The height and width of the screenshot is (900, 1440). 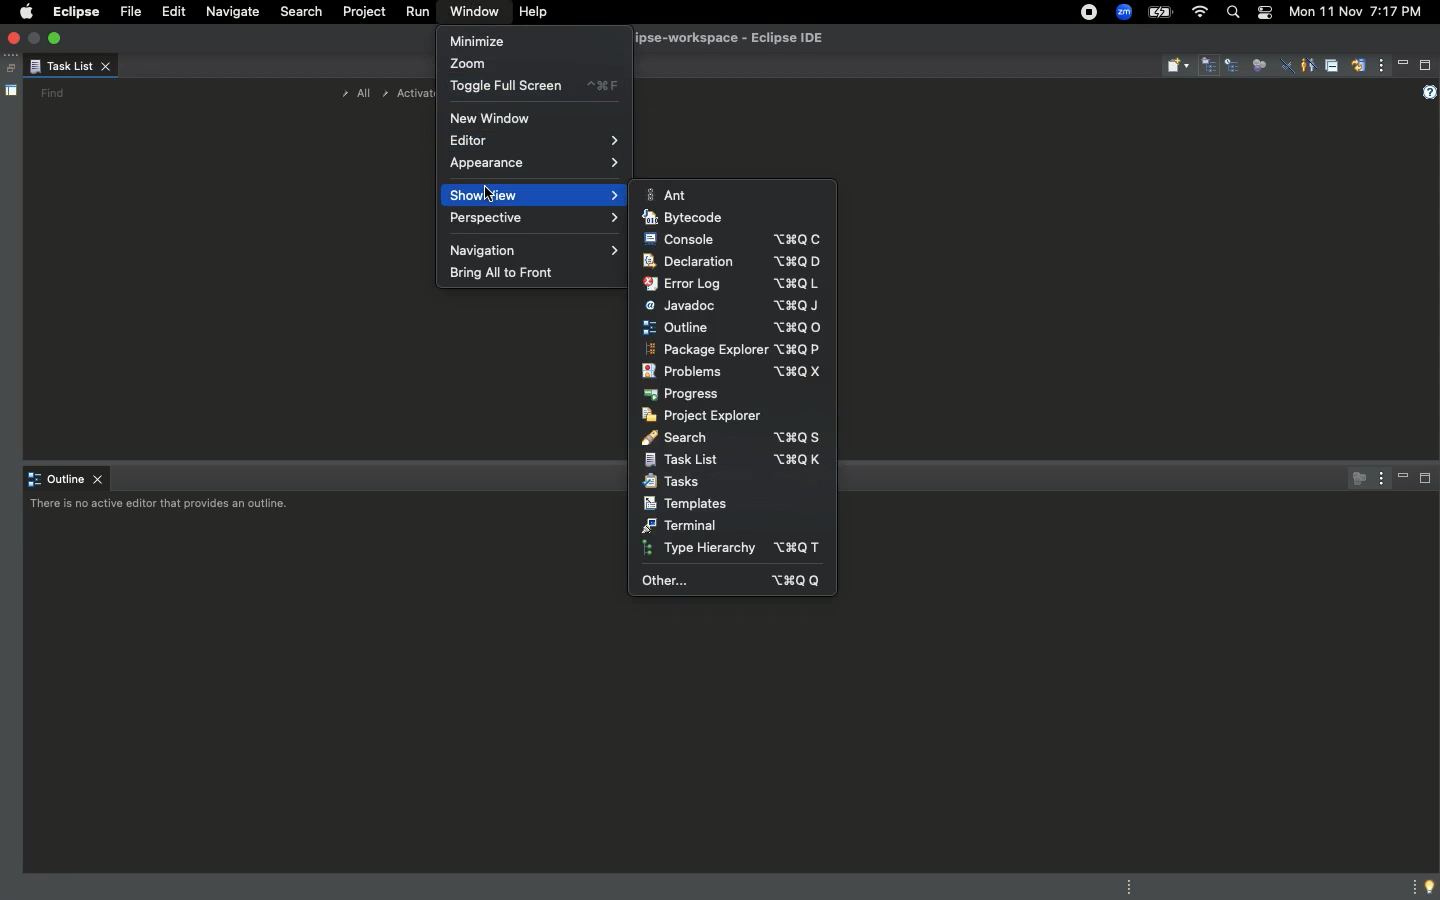 I want to click on Project, so click(x=361, y=15).